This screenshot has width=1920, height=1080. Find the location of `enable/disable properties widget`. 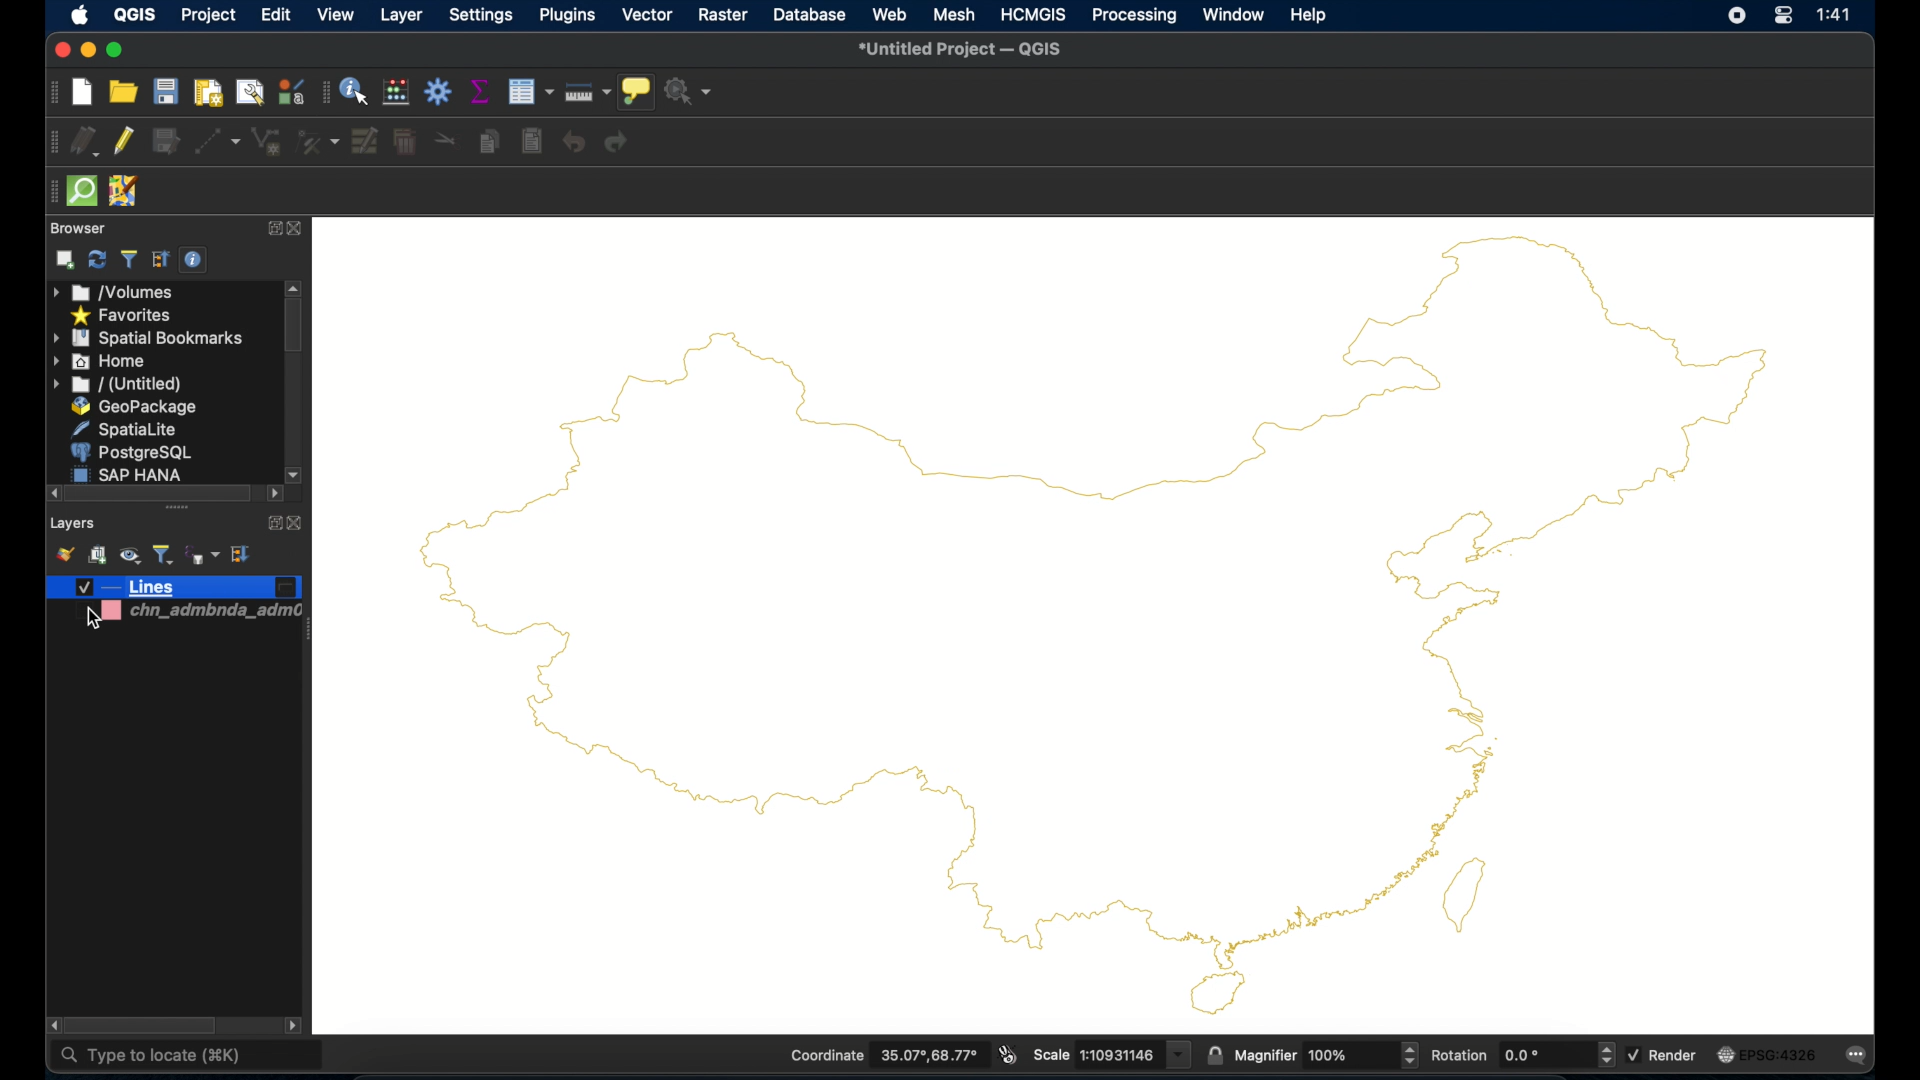

enable/disable properties widget is located at coordinates (195, 260).